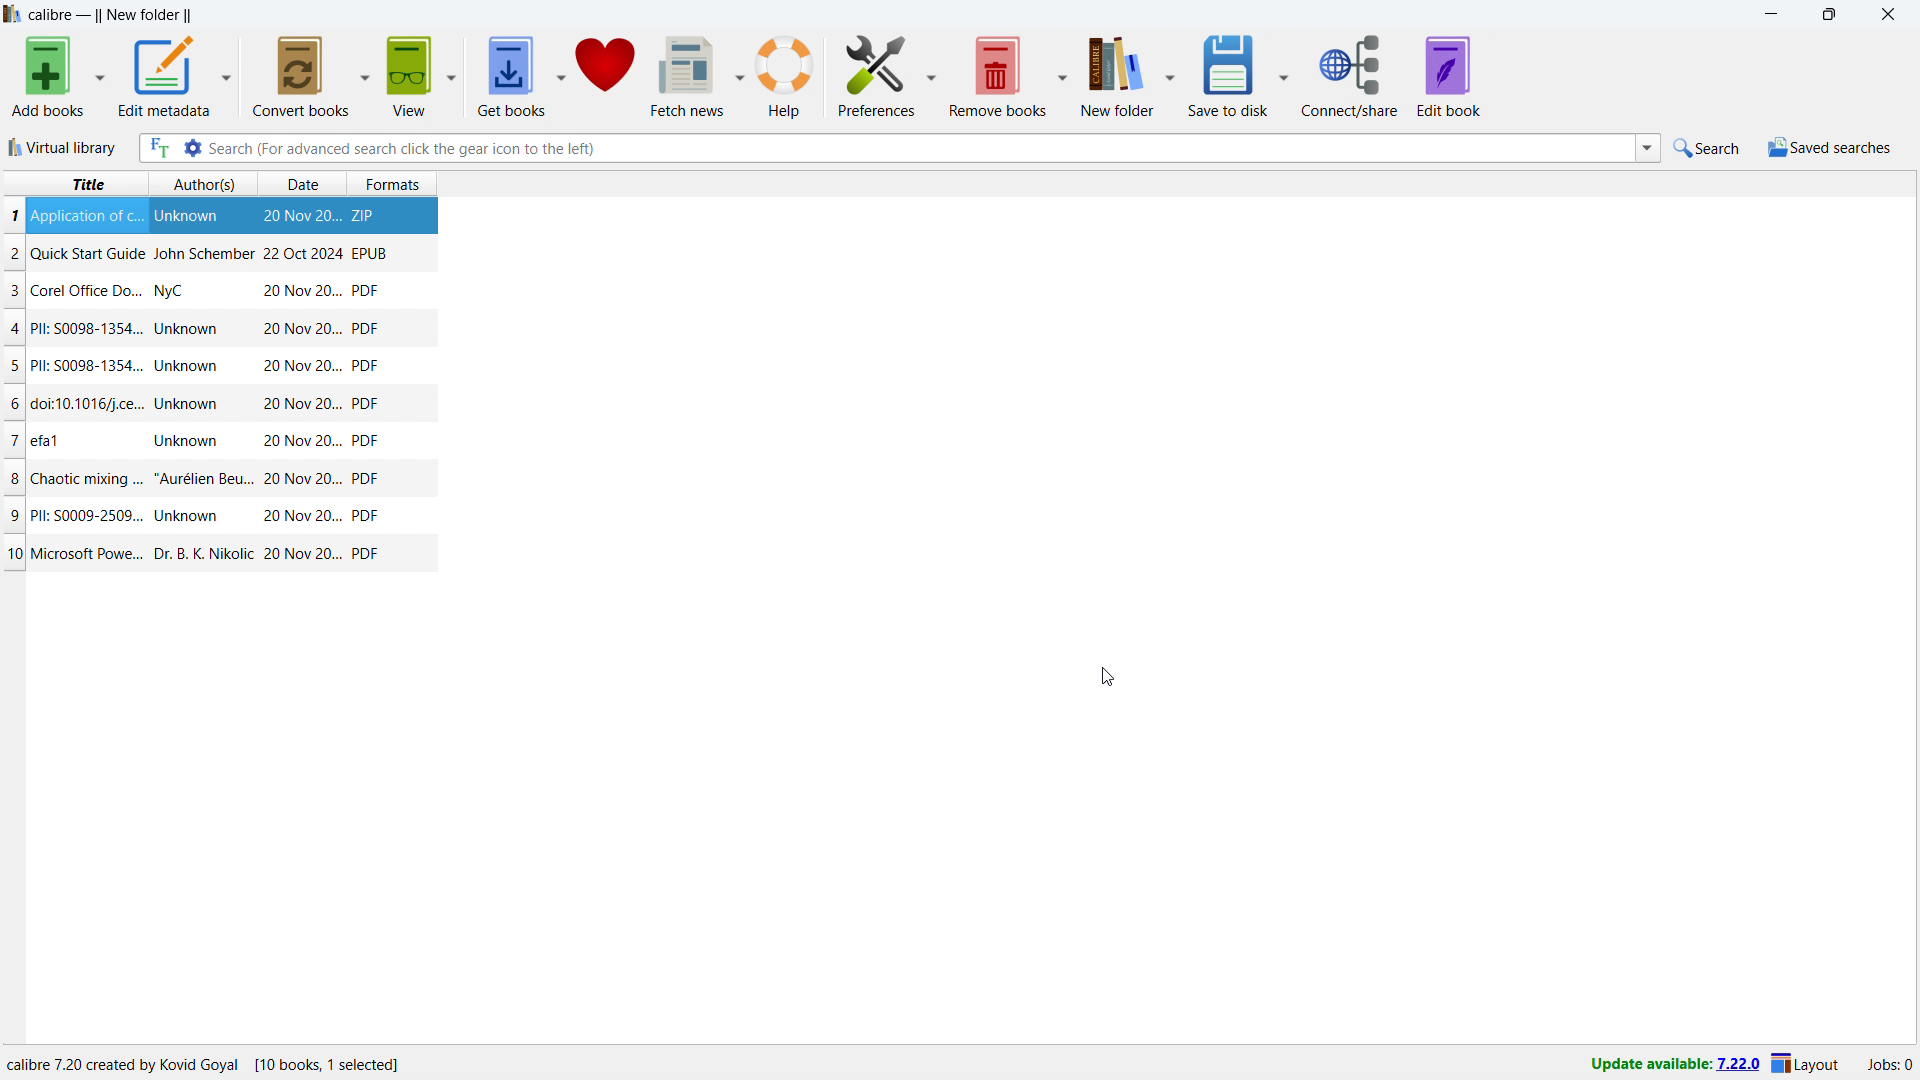  What do you see at coordinates (878, 74) in the screenshot?
I see `preferences` at bounding box center [878, 74].